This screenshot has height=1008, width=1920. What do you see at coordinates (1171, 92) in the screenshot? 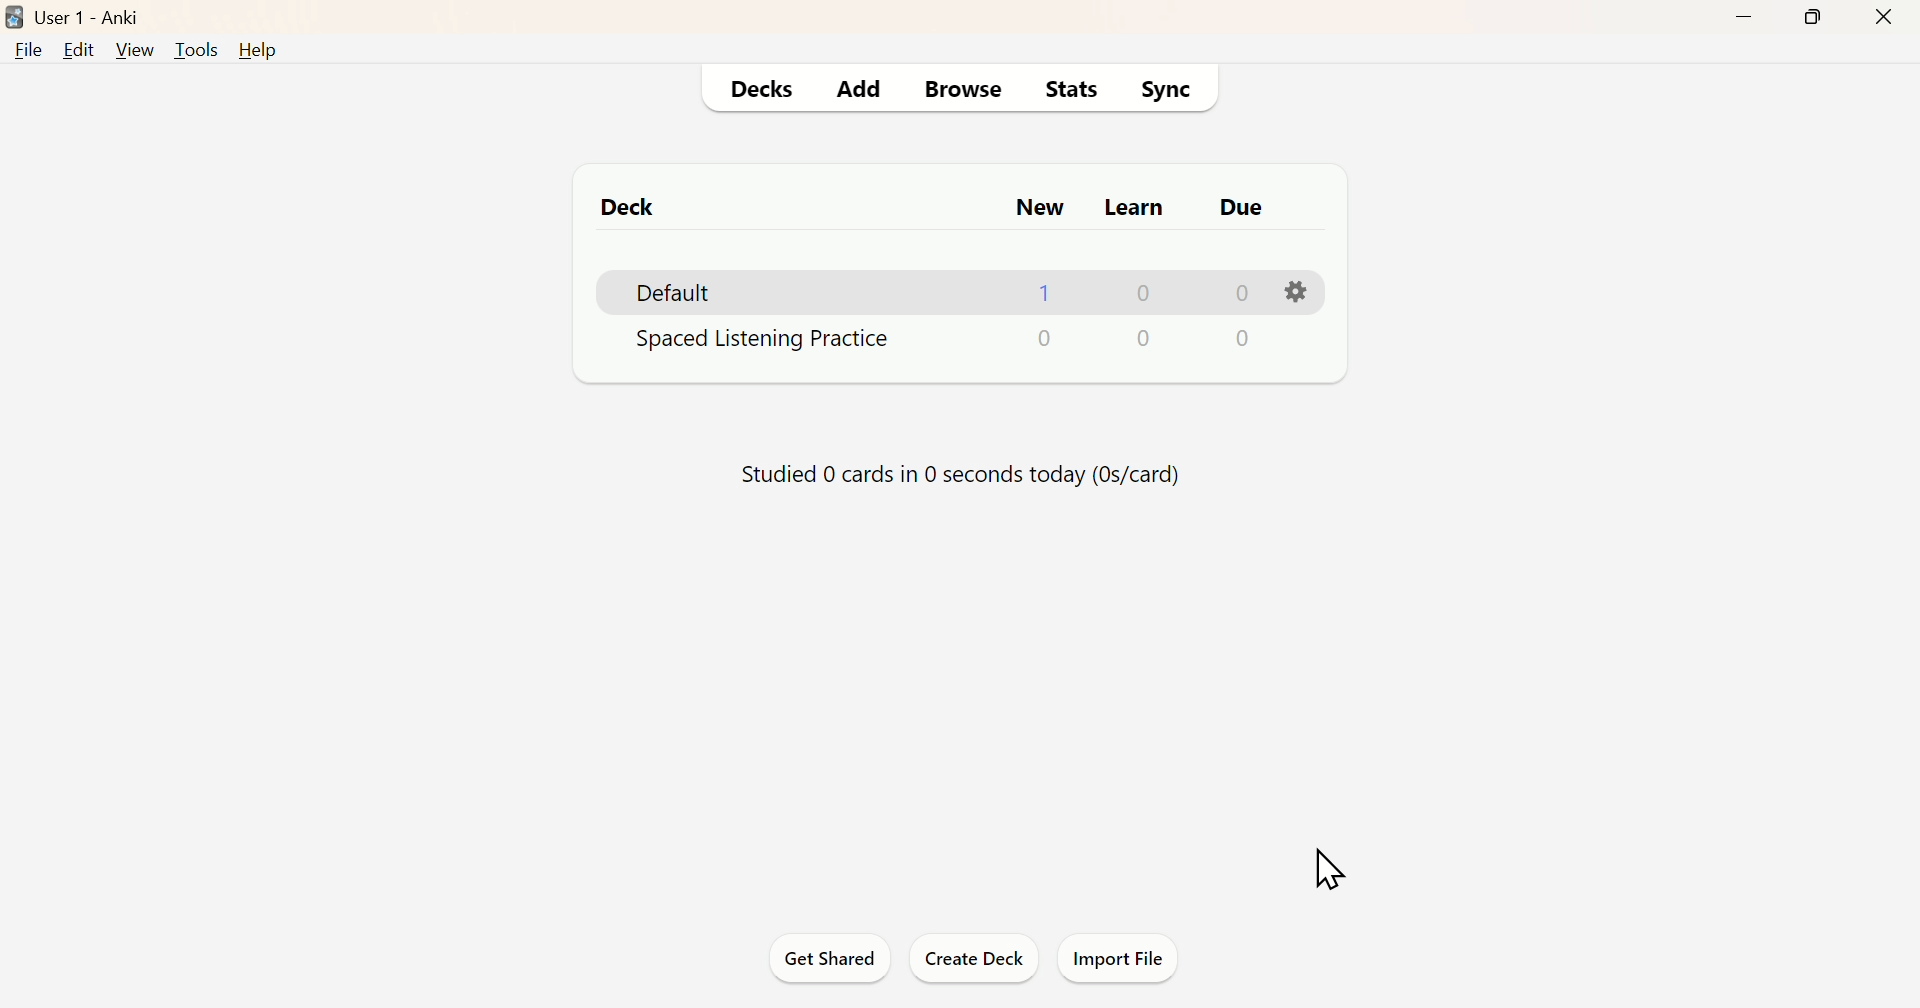
I see `Sync` at bounding box center [1171, 92].